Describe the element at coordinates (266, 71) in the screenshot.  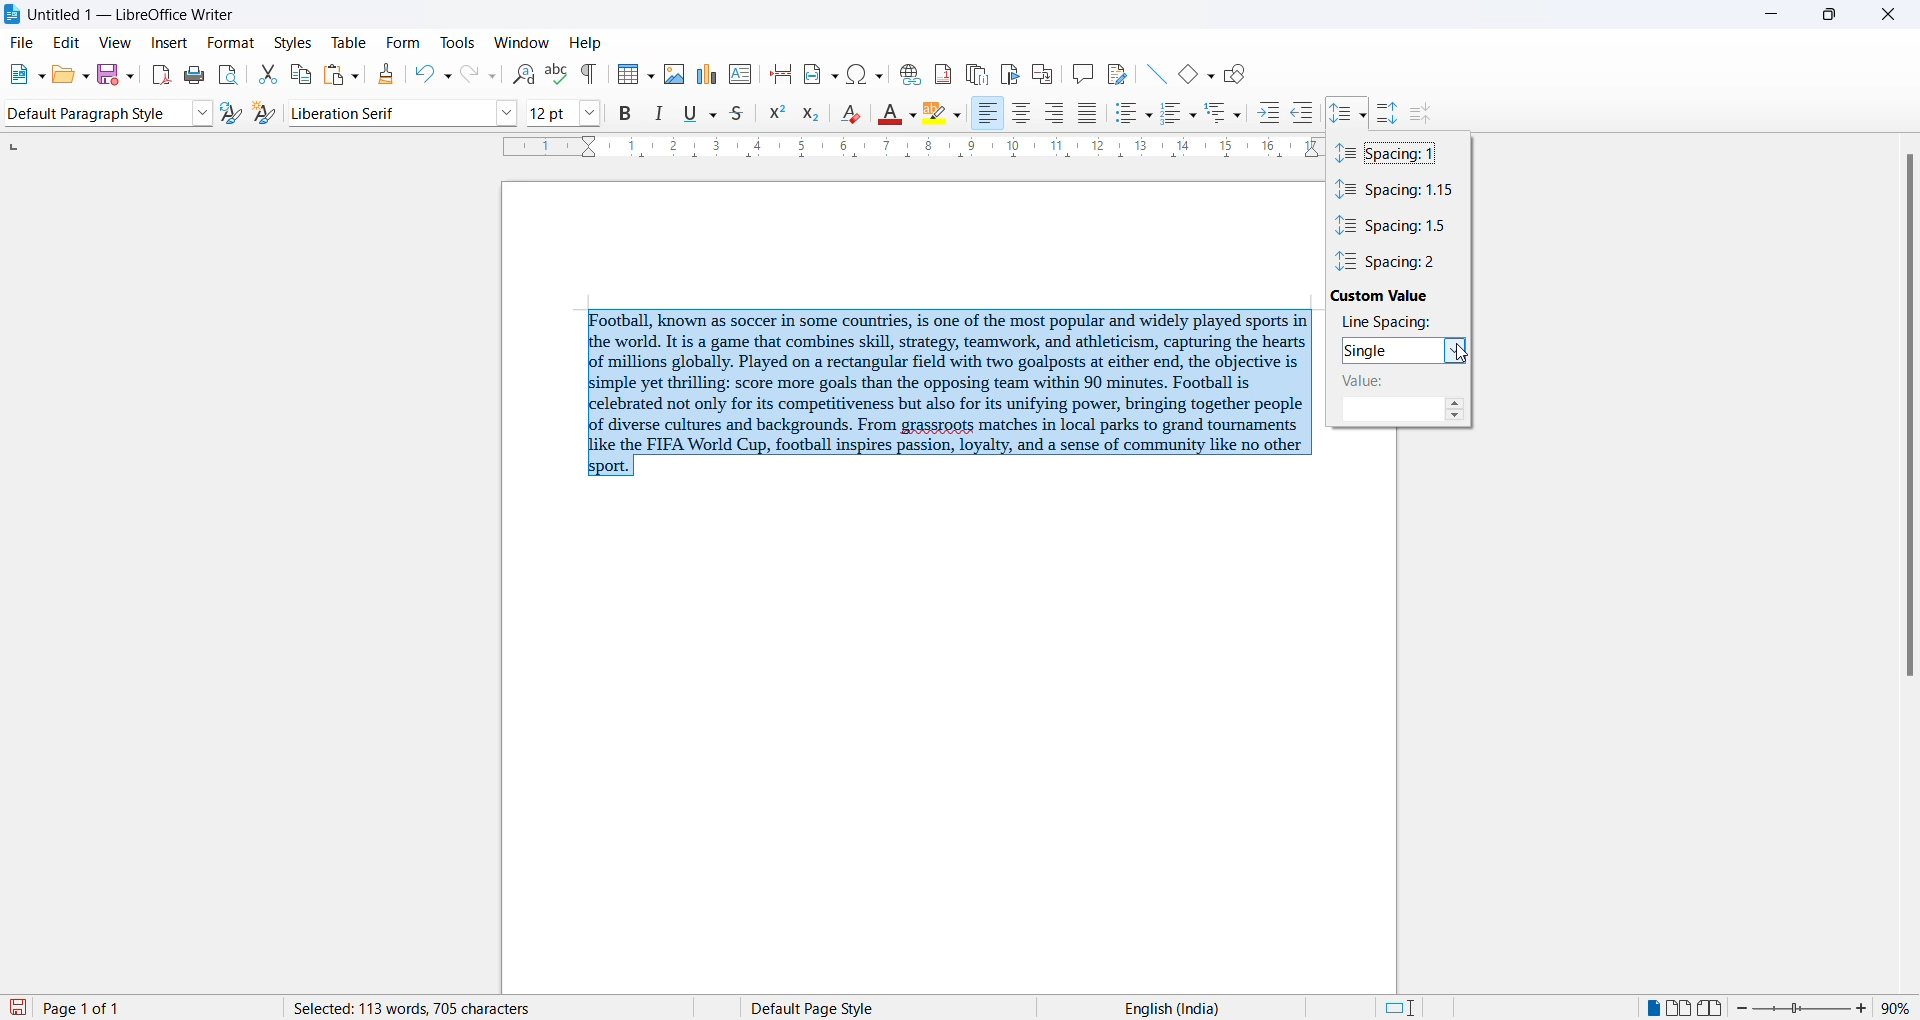
I see `cut` at that location.